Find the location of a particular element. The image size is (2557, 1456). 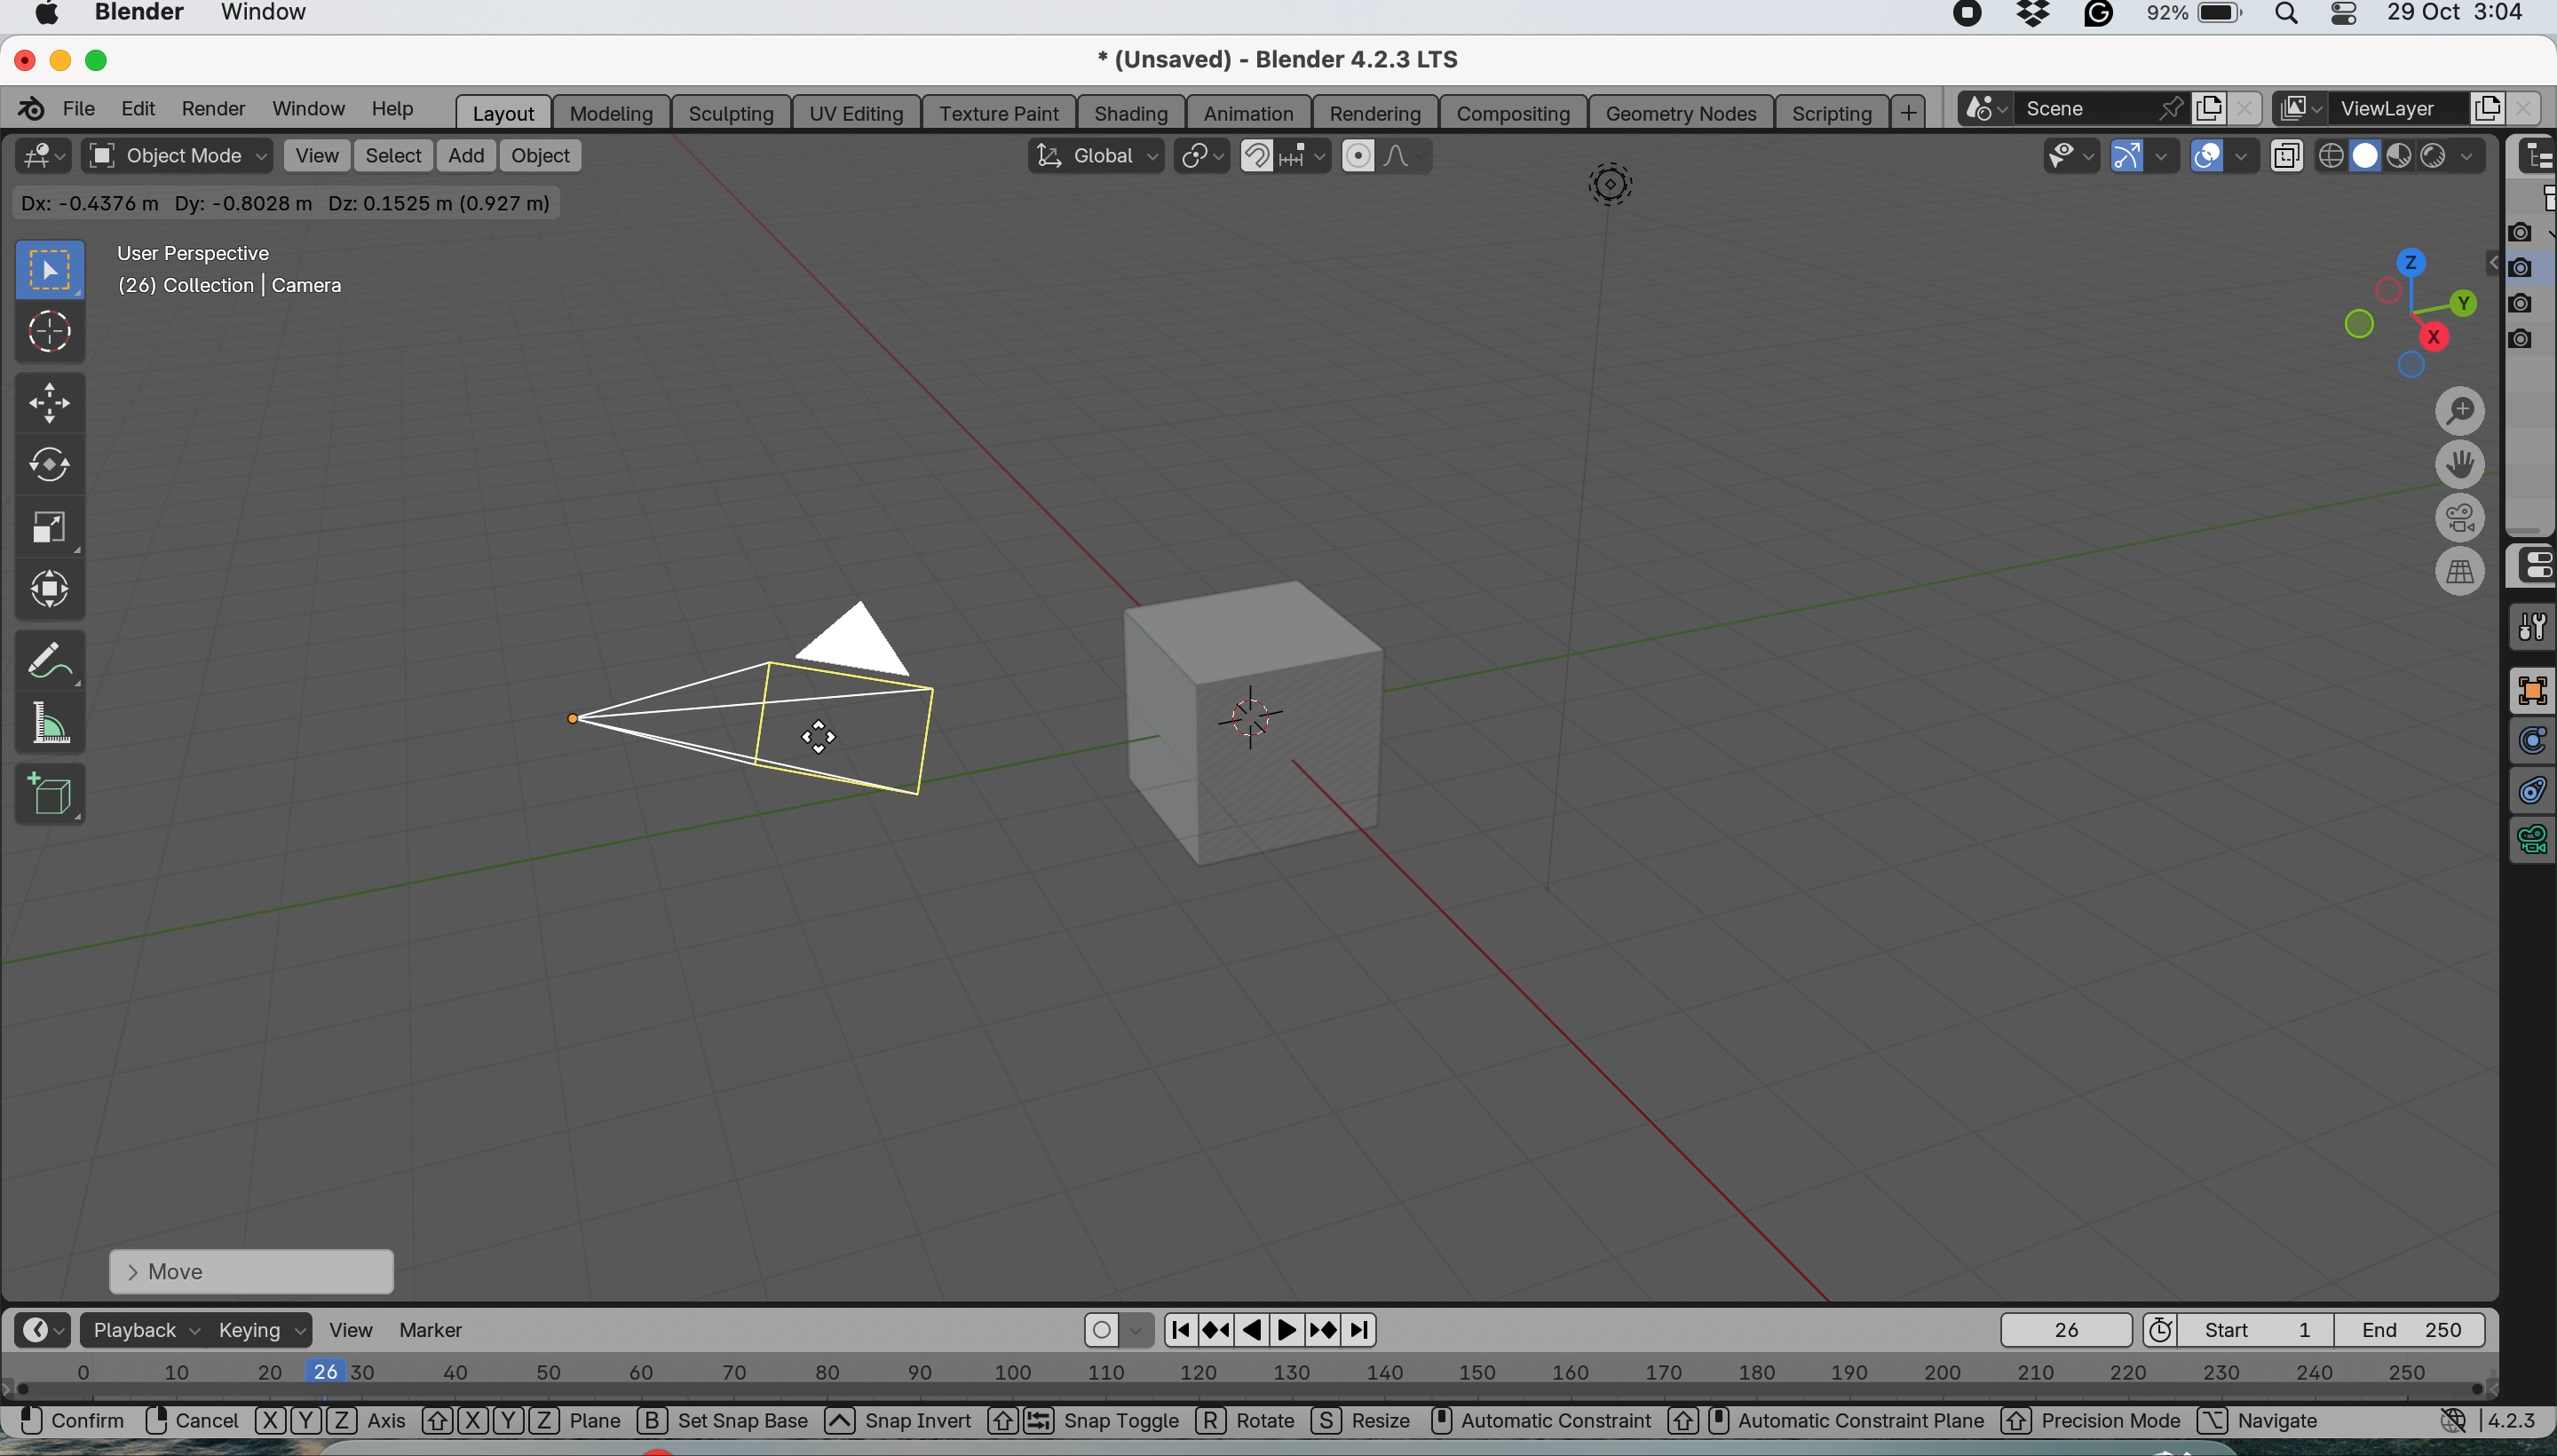

control center is located at coordinates (2531, 566).